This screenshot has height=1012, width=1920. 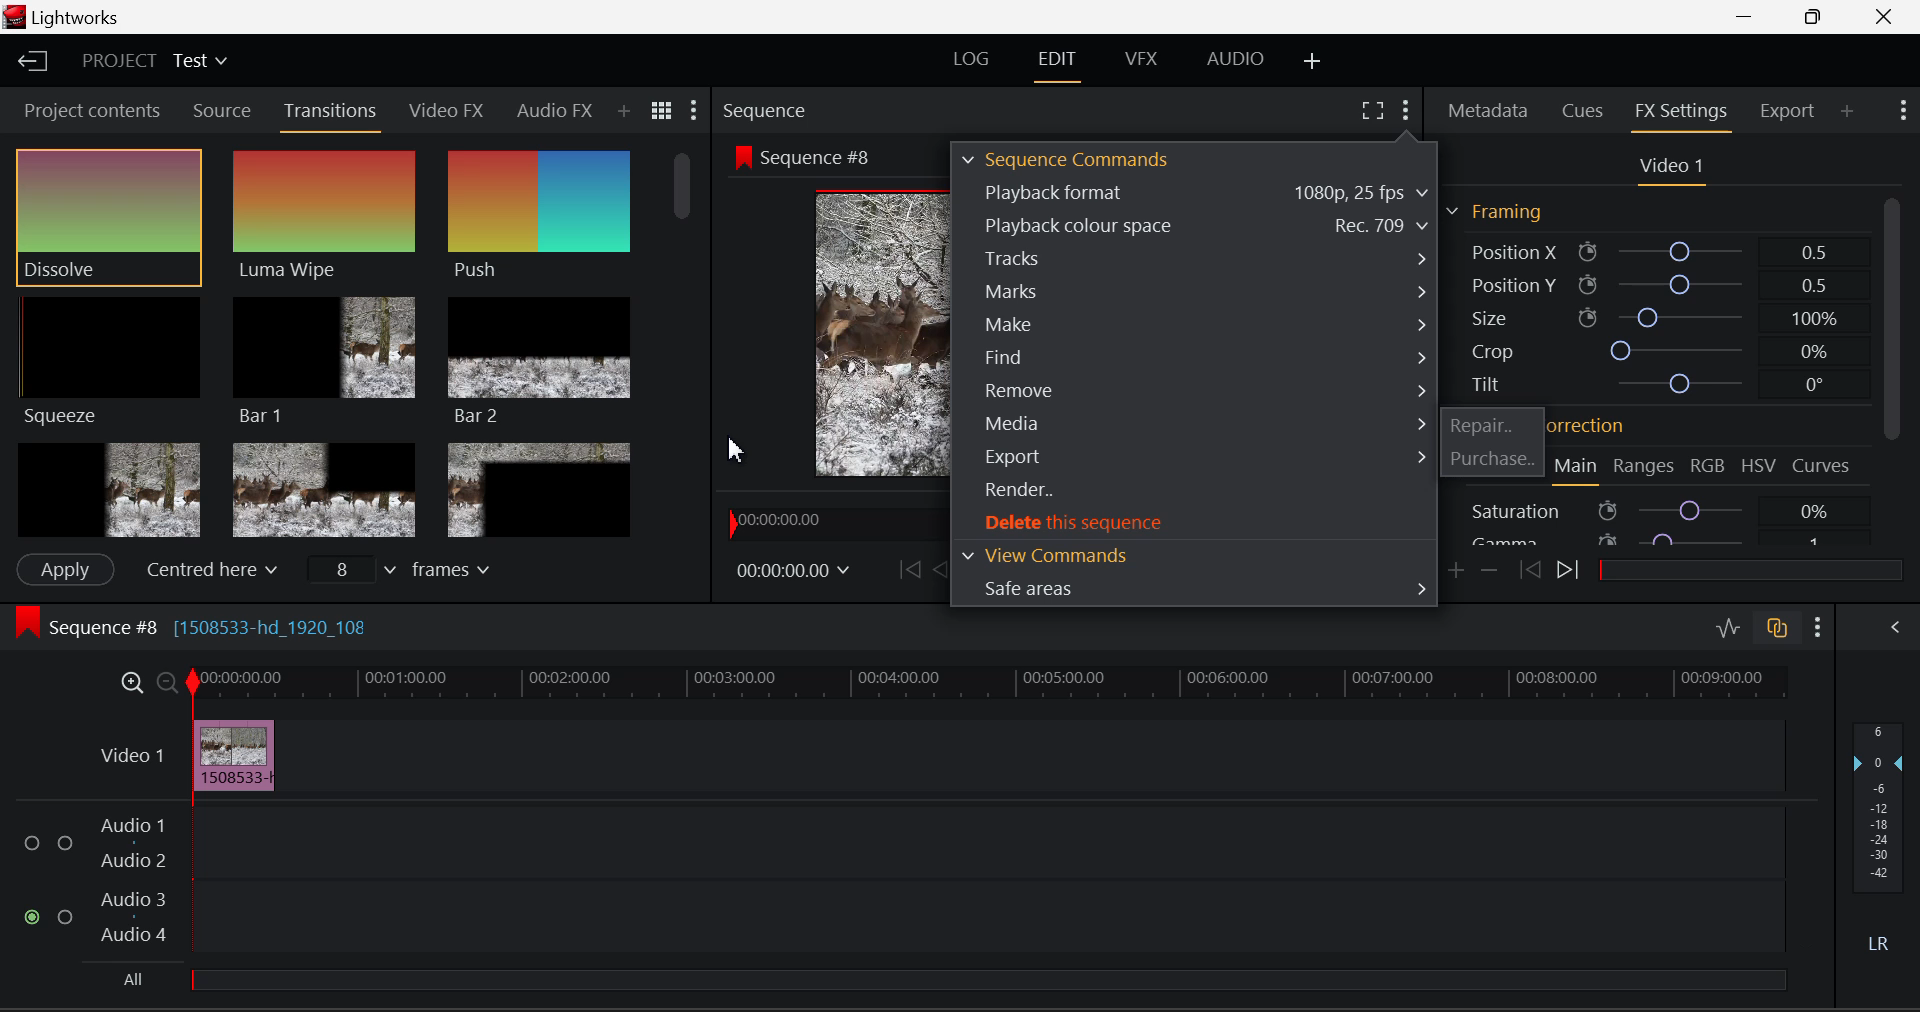 What do you see at coordinates (1903, 108) in the screenshot?
I see `Show Settings` at bounding box center [1903, 108].